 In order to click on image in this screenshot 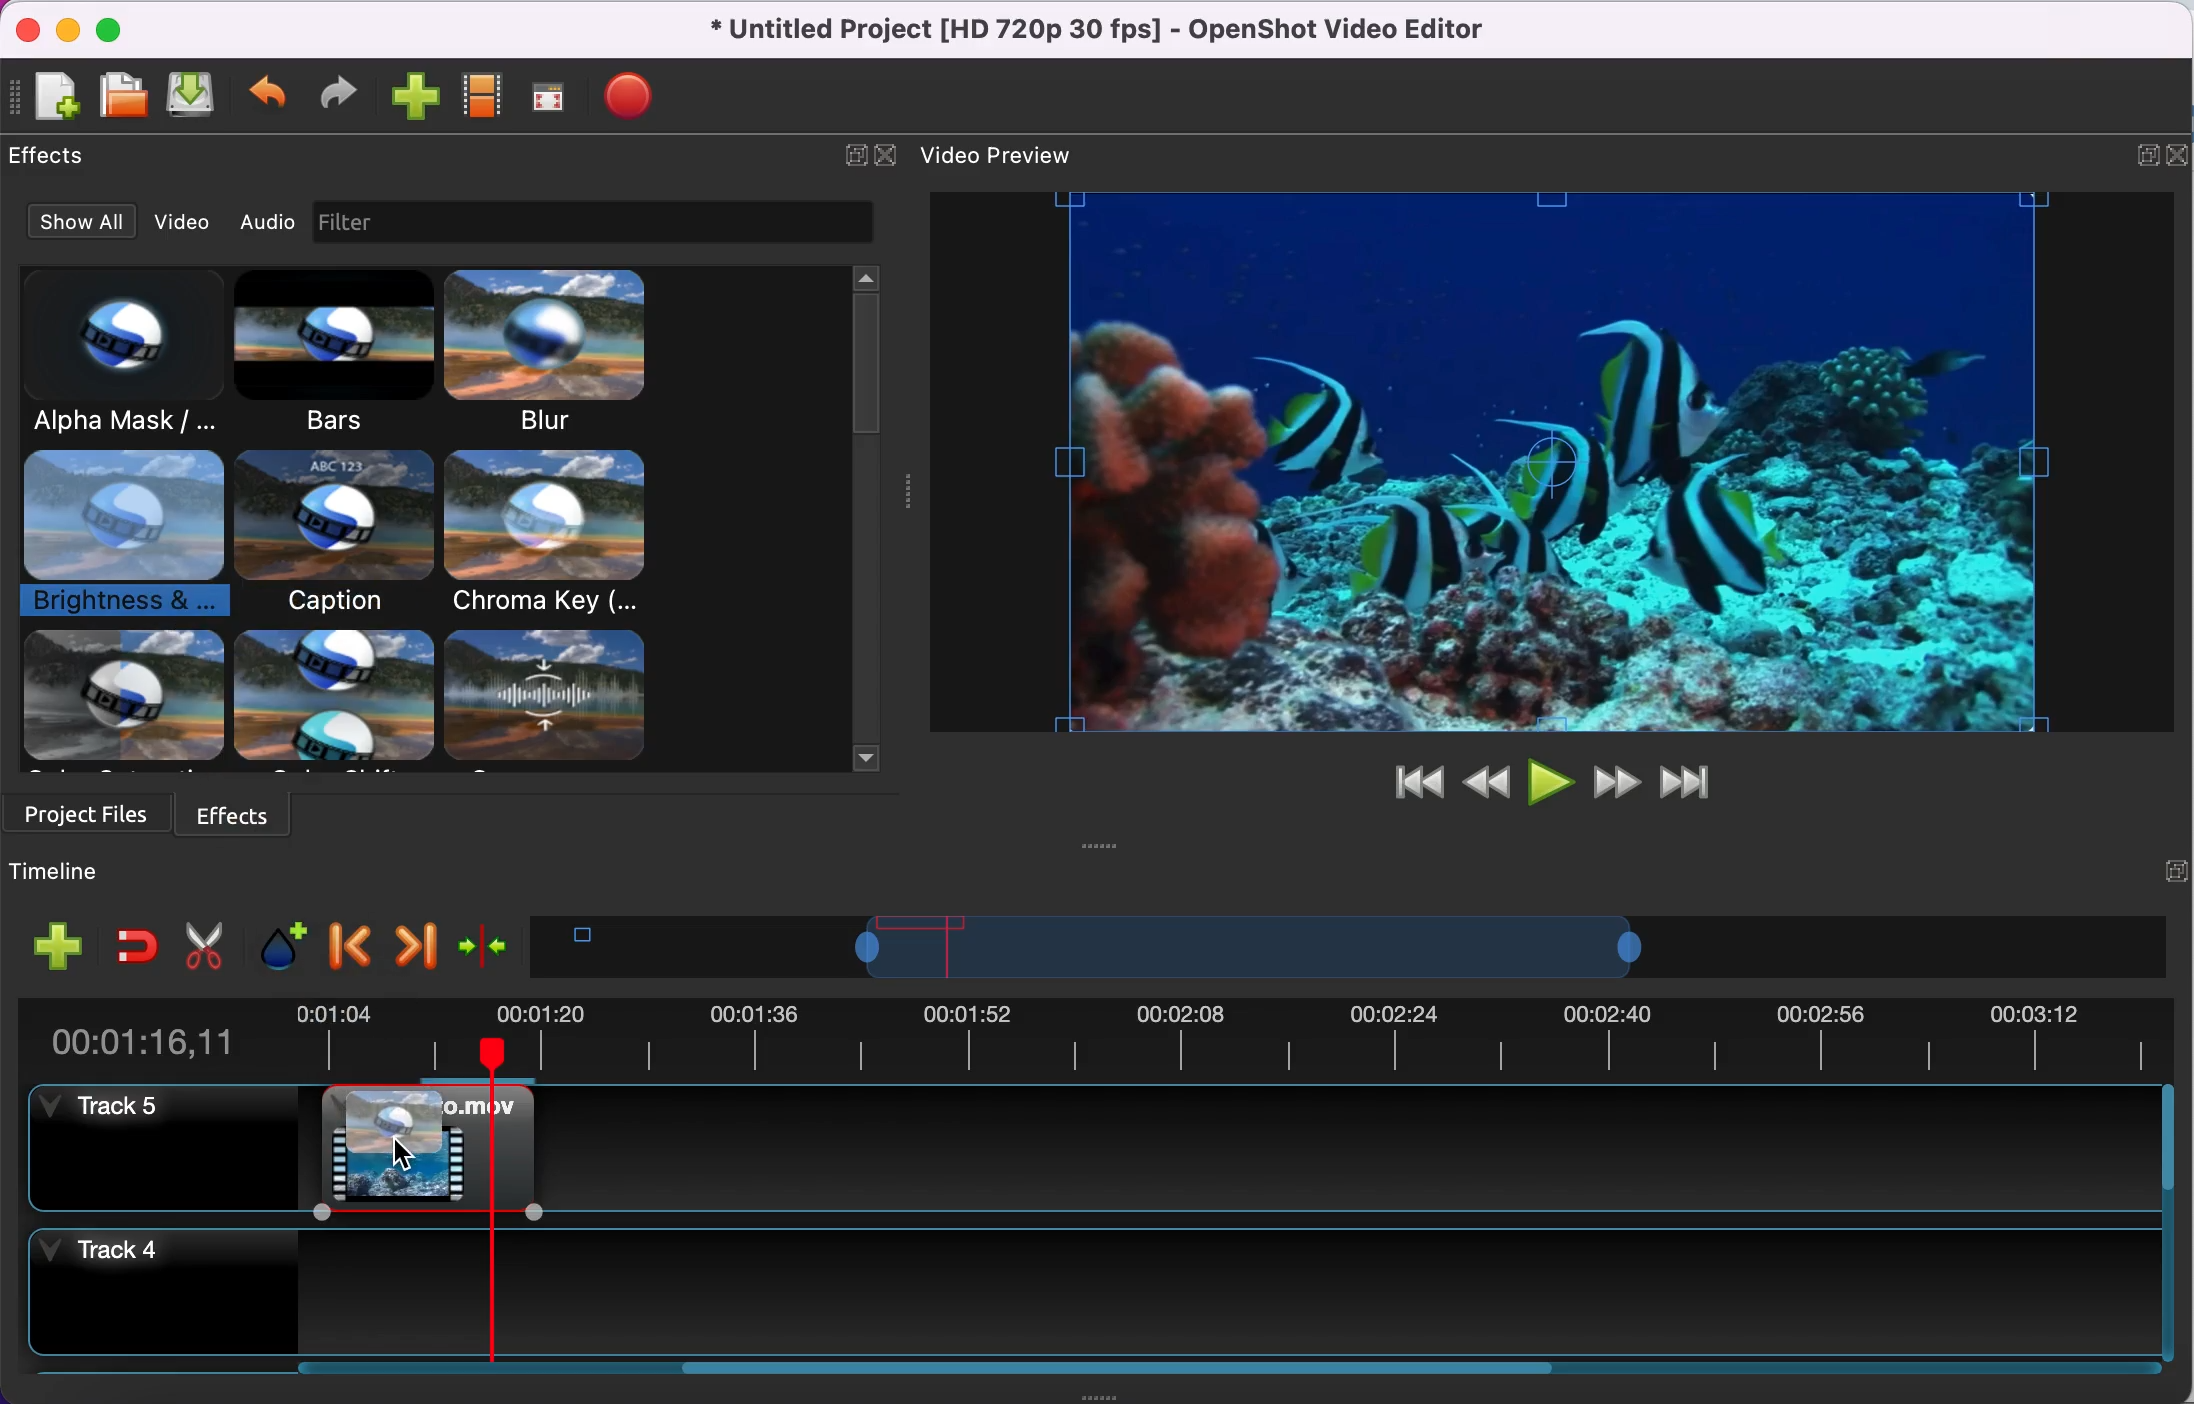, I will do `click(350, 223)`.